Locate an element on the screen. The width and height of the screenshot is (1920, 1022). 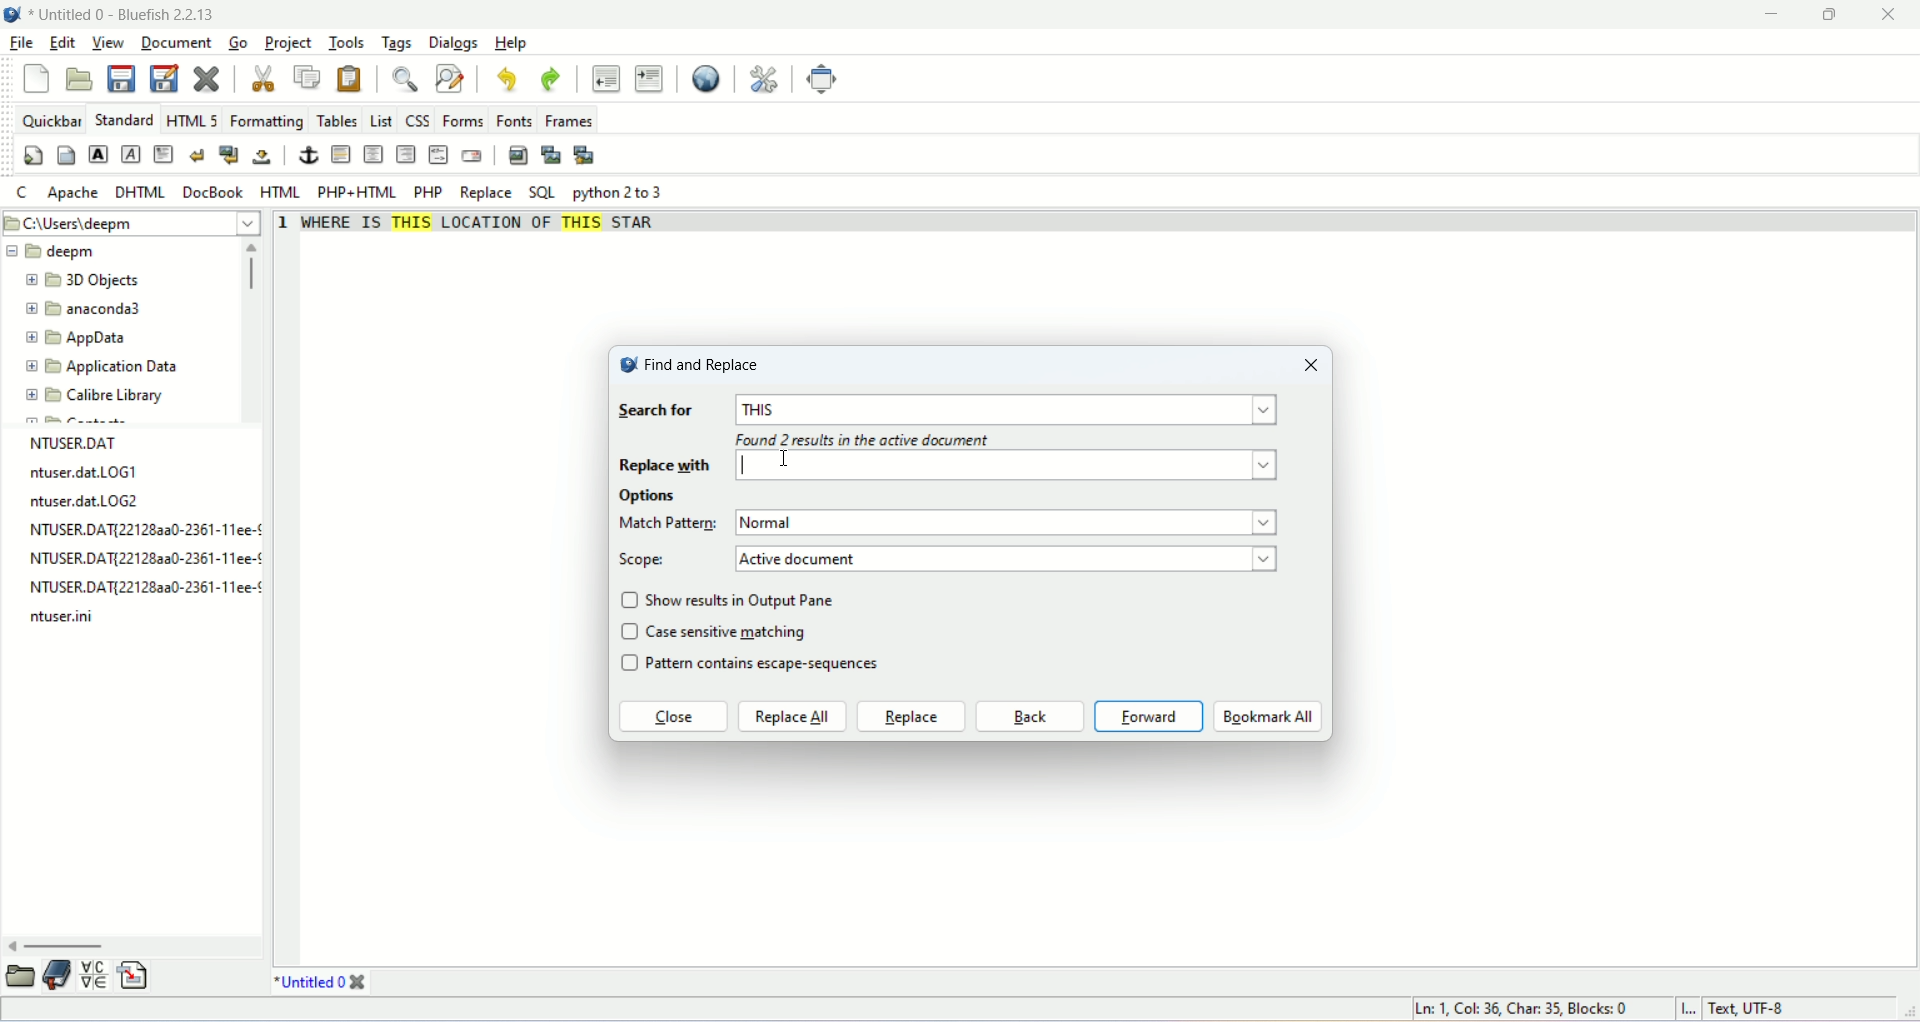
scroll bar is located at coordinates (255, 329).